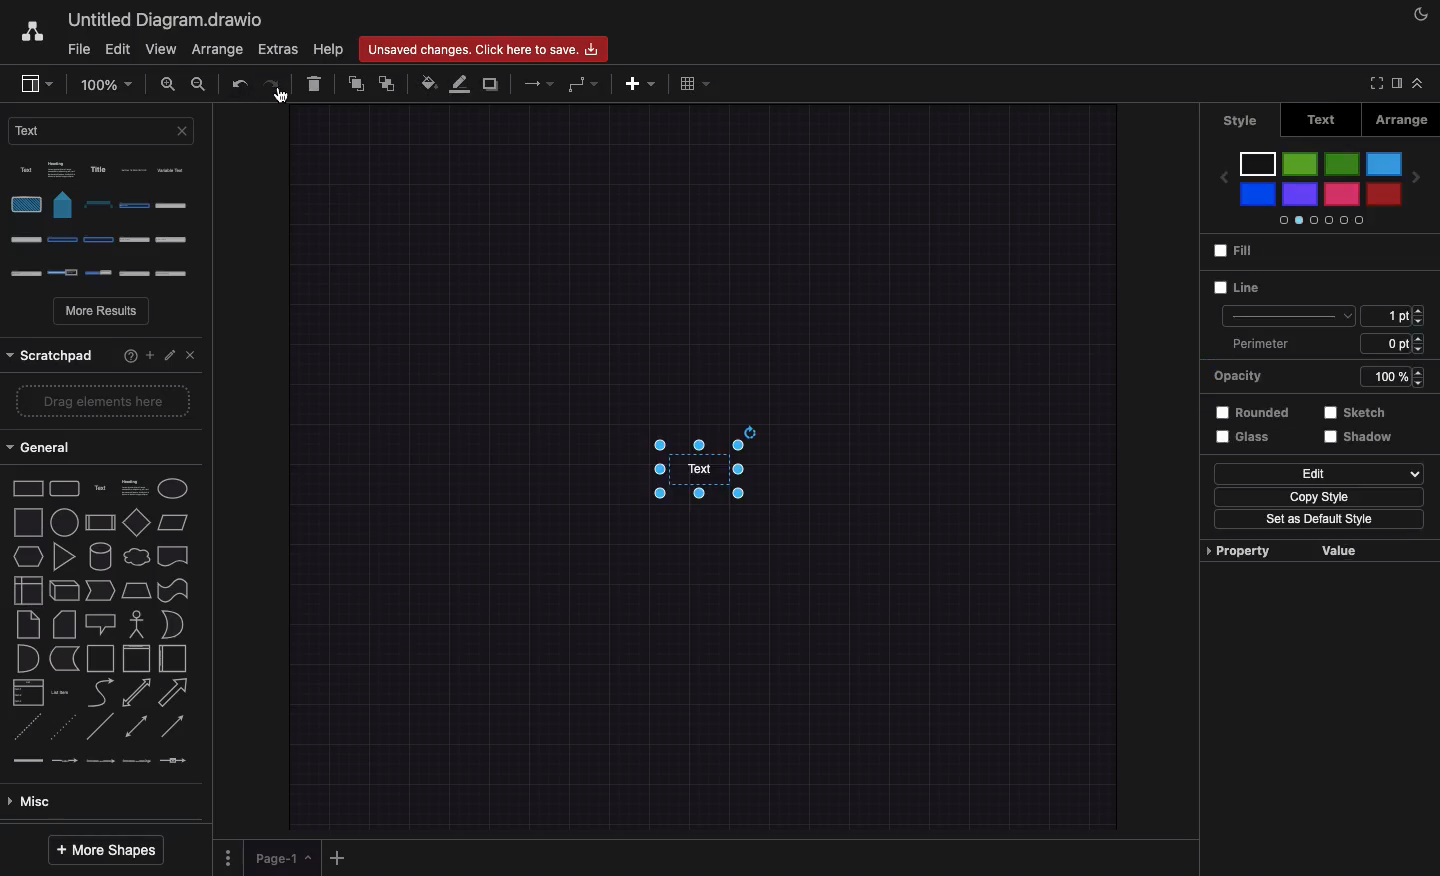 The height and width of the screenshot is (876, 1440). What do you see at coordinates (169, 351) in the screenshot?
I see `Edit` at bounding box center [169, 351].